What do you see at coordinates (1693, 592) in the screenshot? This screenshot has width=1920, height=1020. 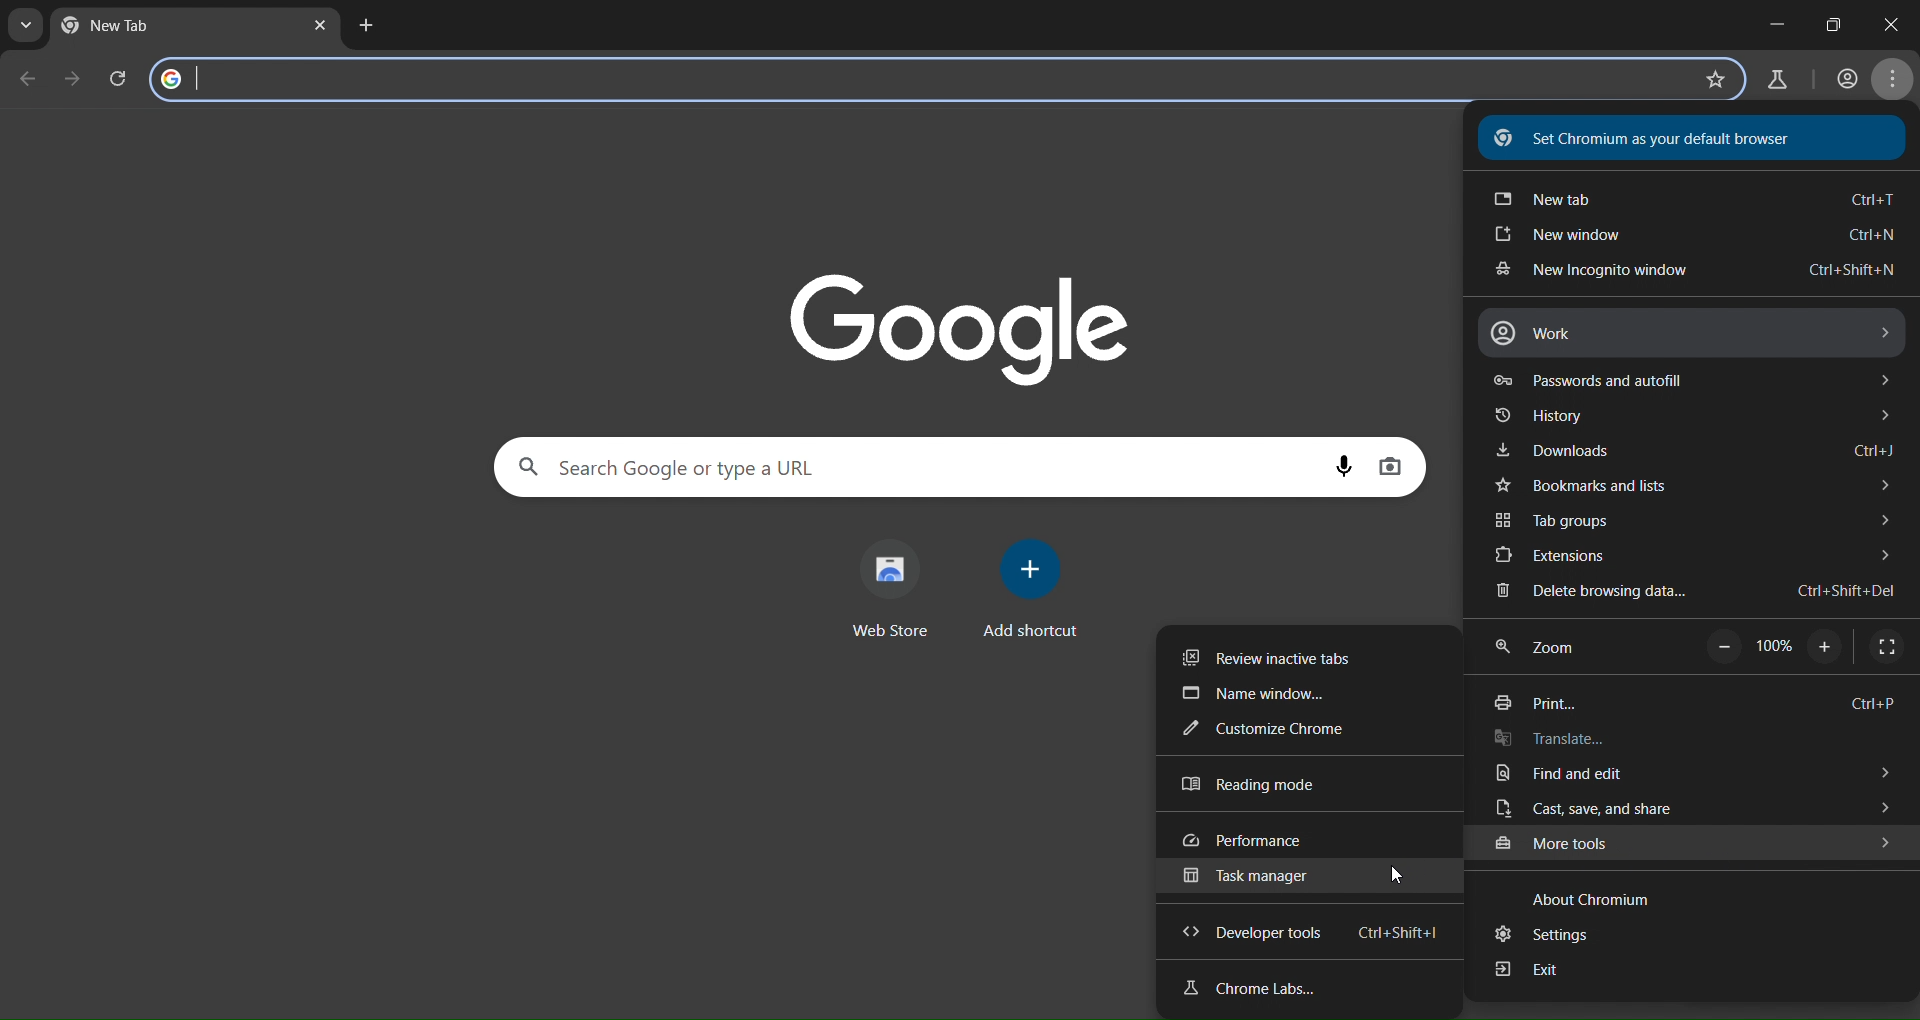 I see `delete browisng data` at bounding box center [1693, 592].